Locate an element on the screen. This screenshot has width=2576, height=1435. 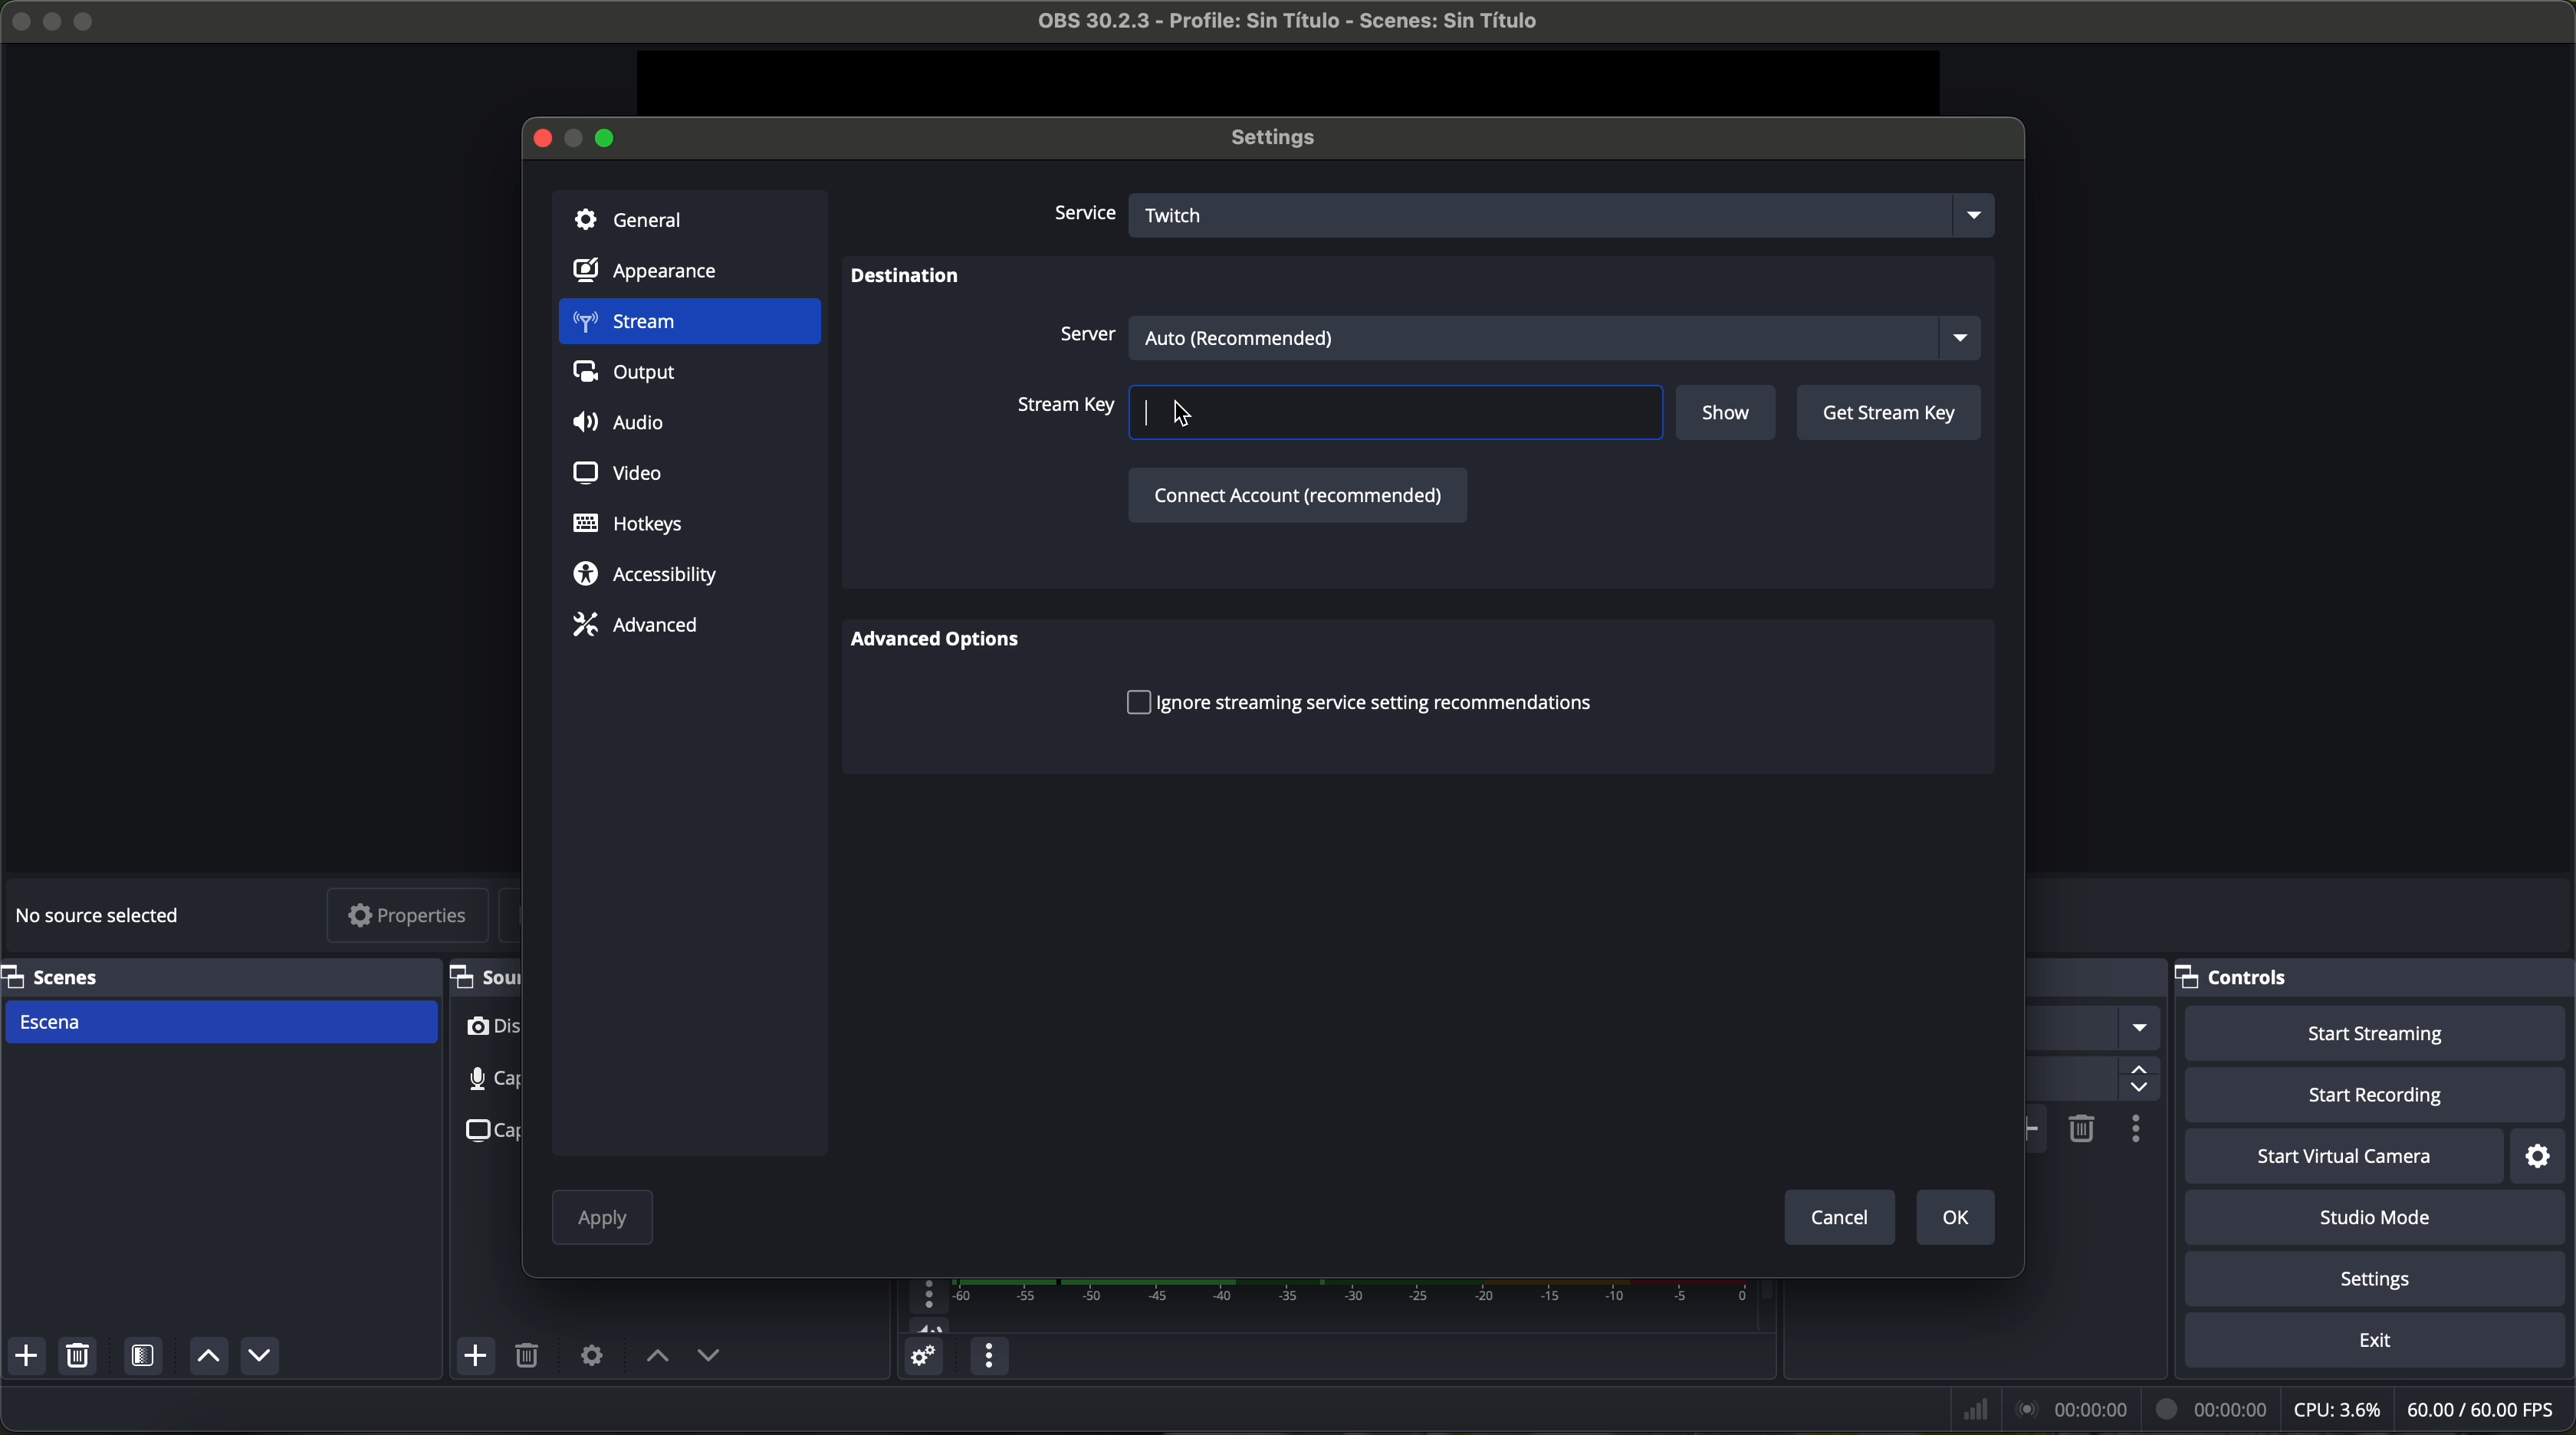
add configurable transition is located at coordinates (2037, 1129).